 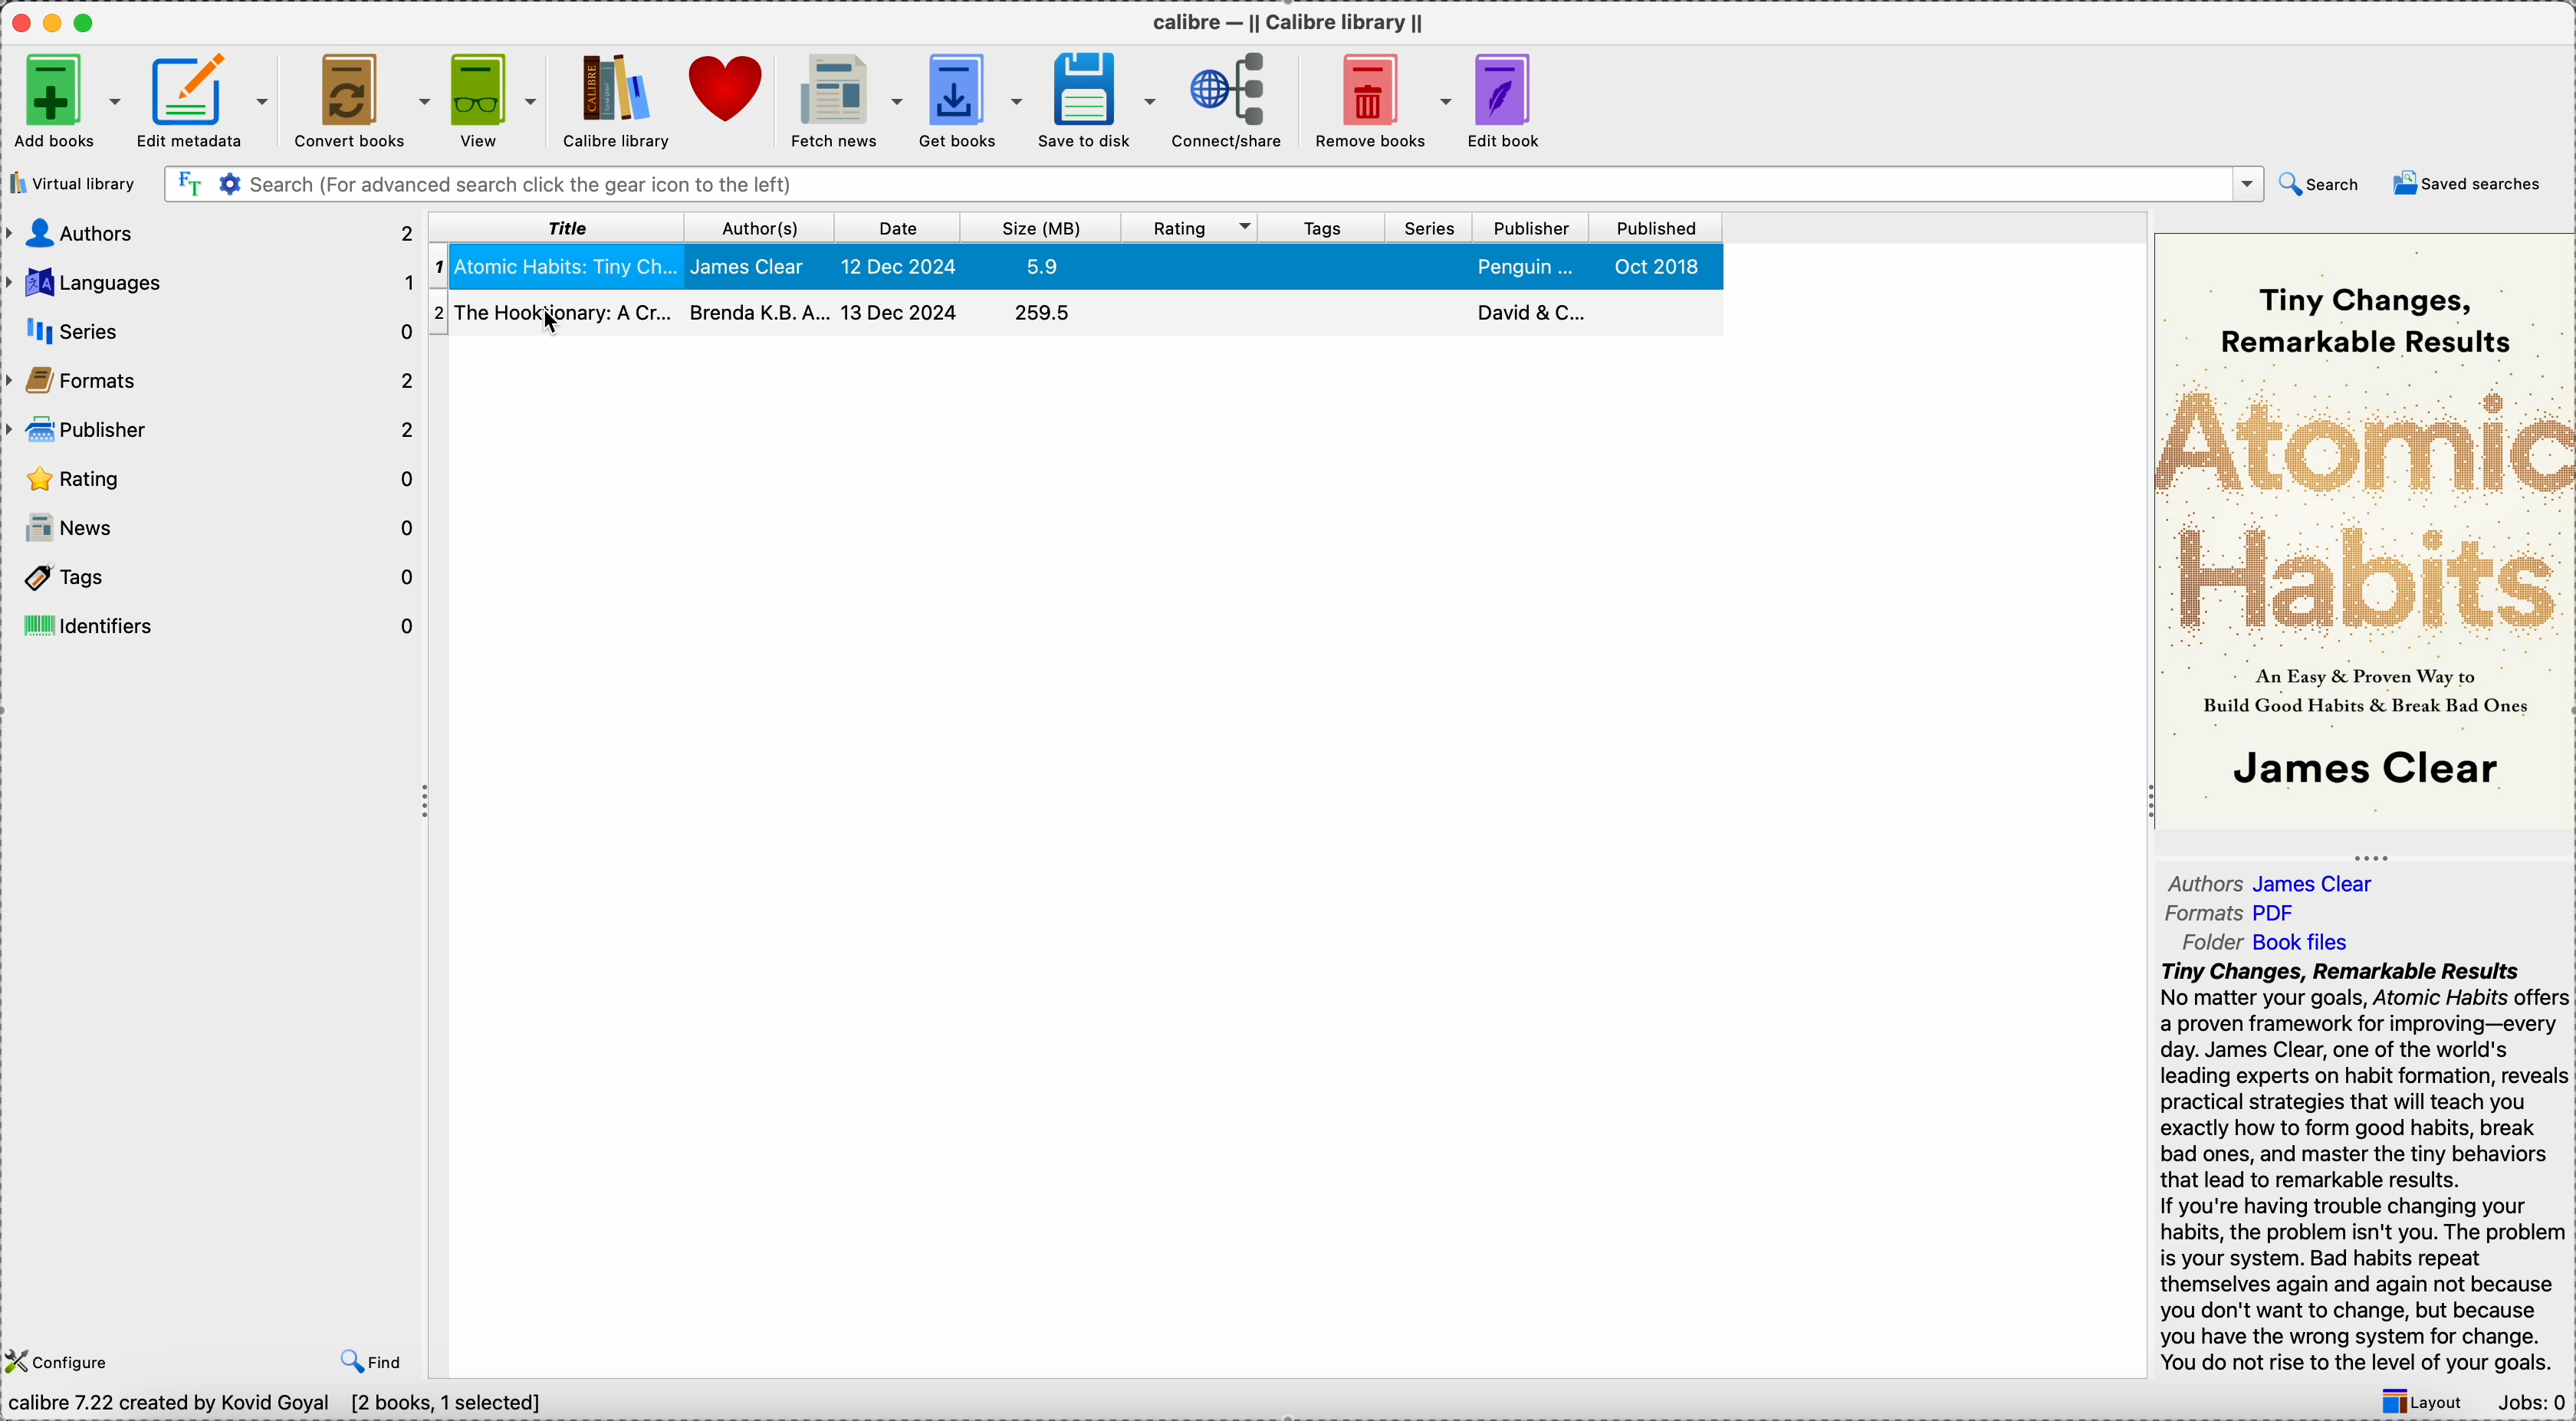 I want to click on remove books, so click(x=1380, y=100).